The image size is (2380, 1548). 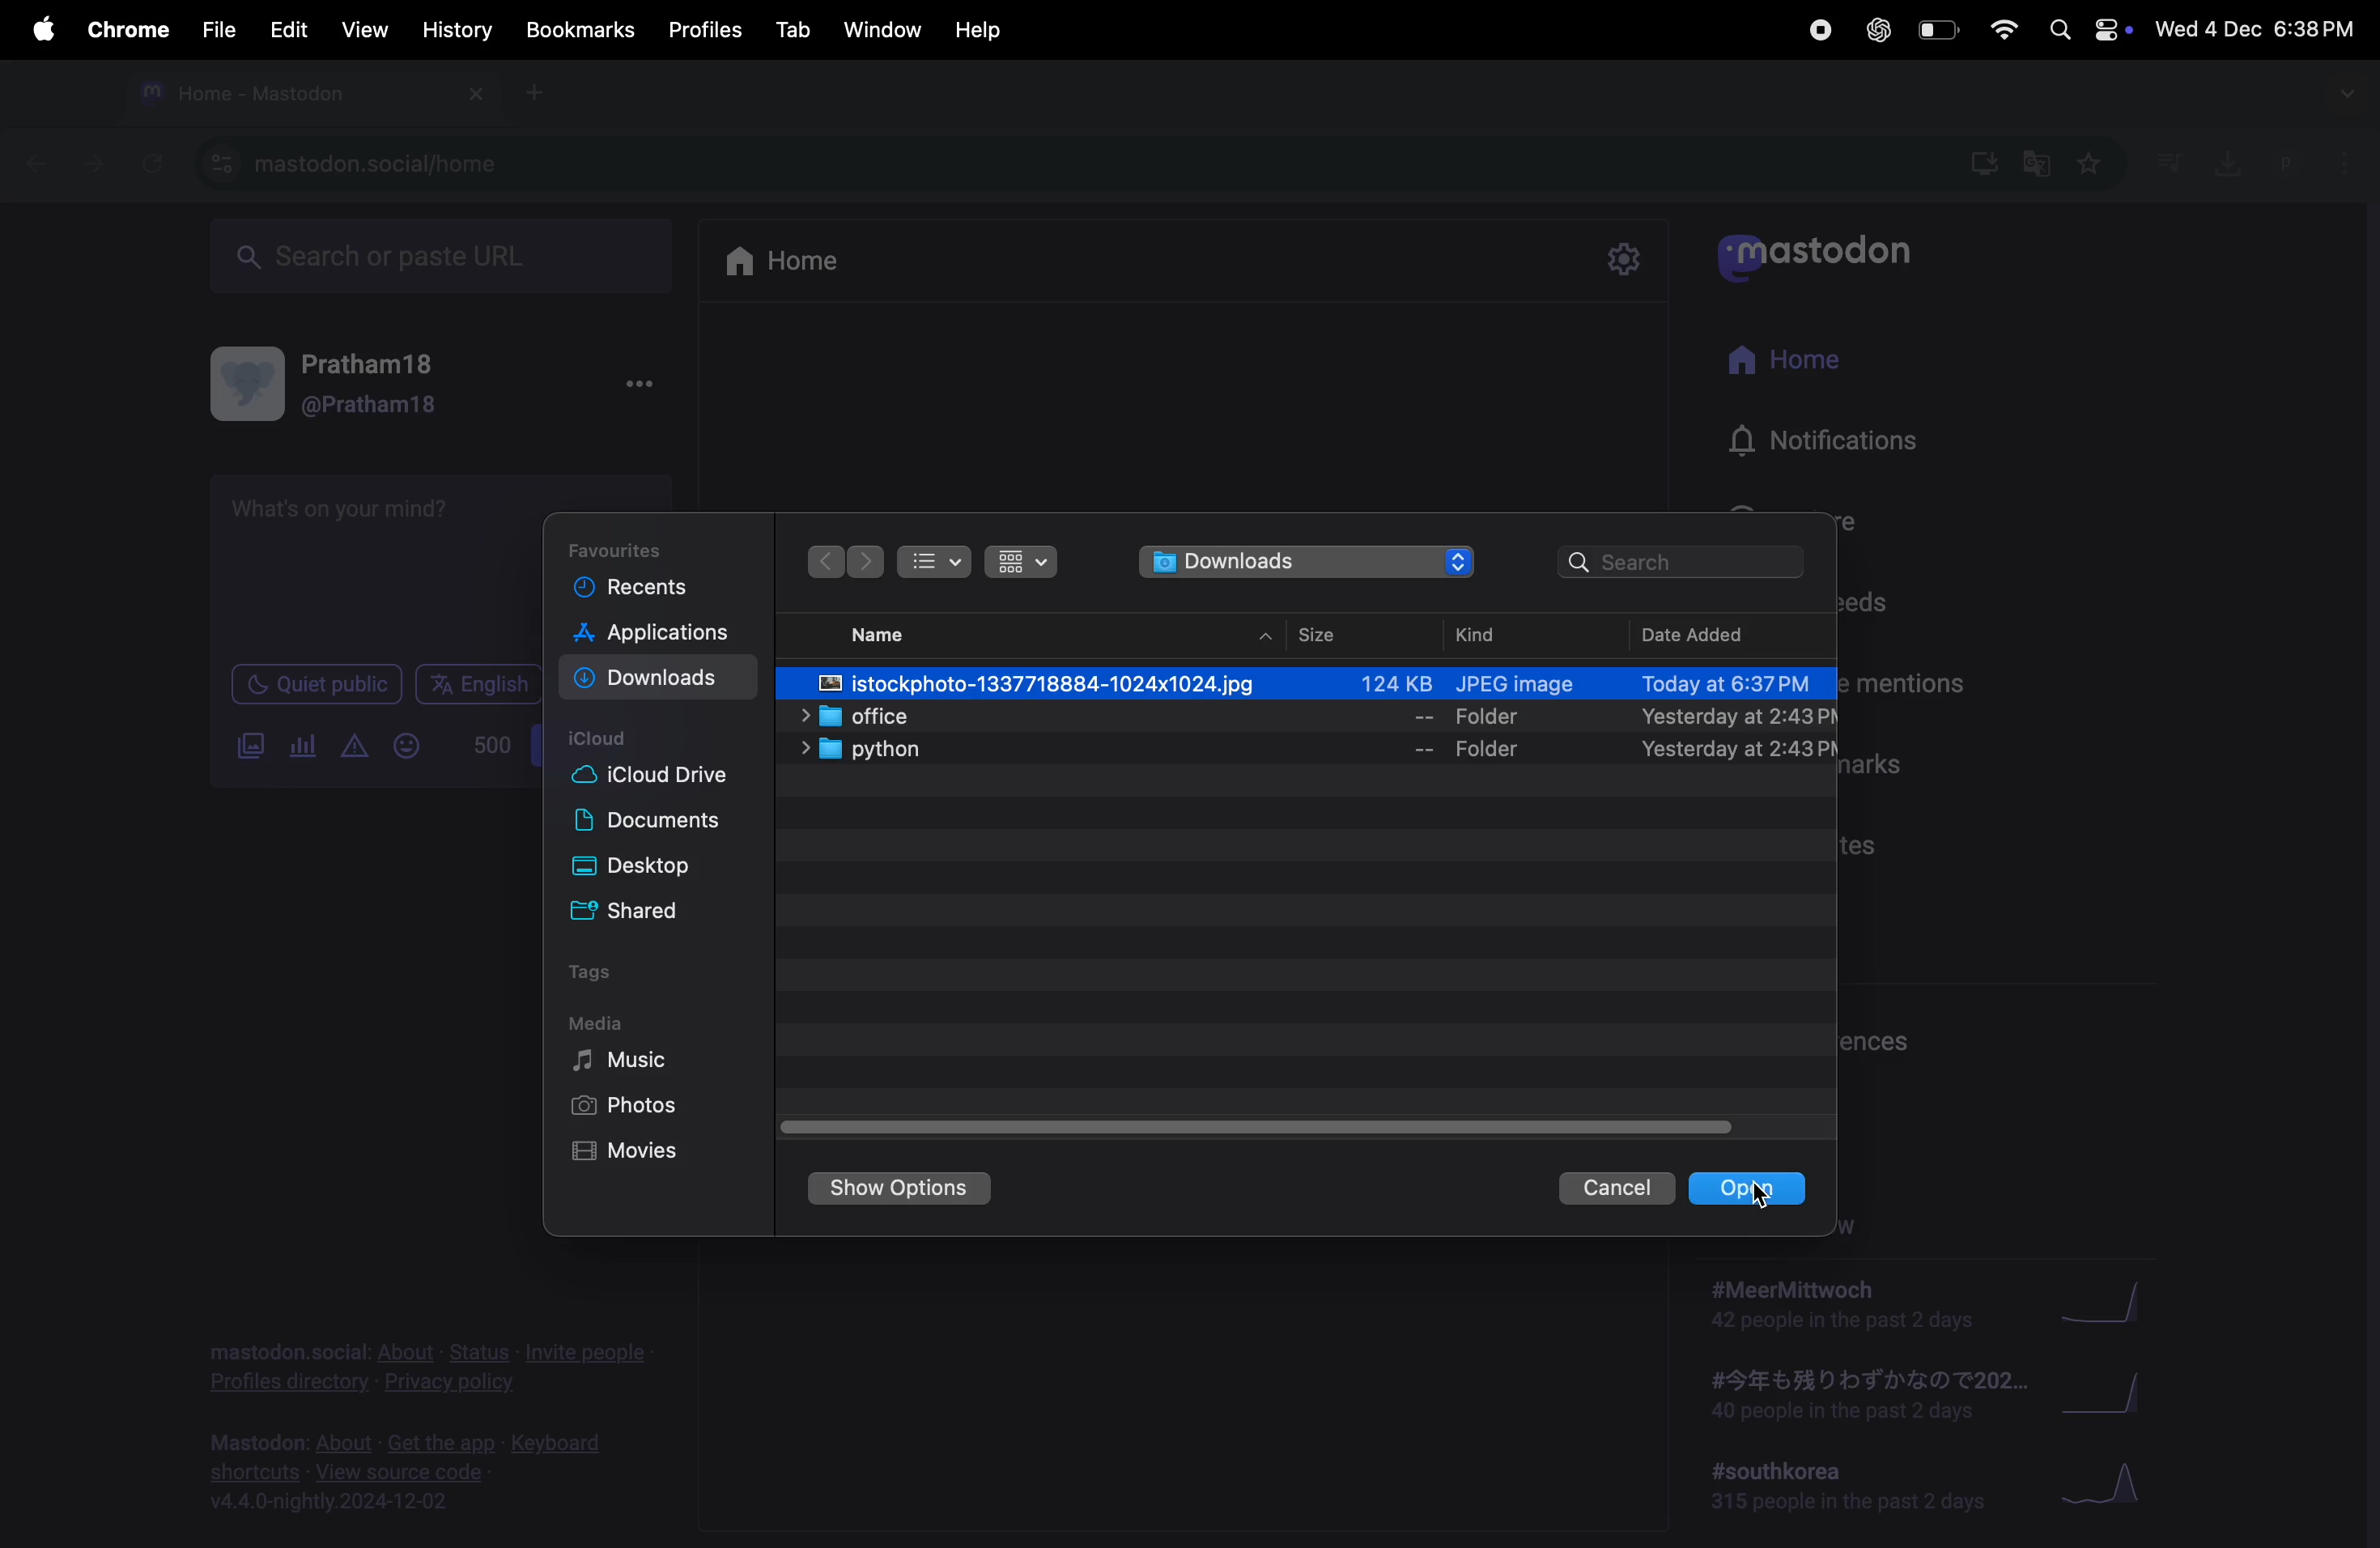 I want to click on mastodon tab, so click(x=302, y=95).